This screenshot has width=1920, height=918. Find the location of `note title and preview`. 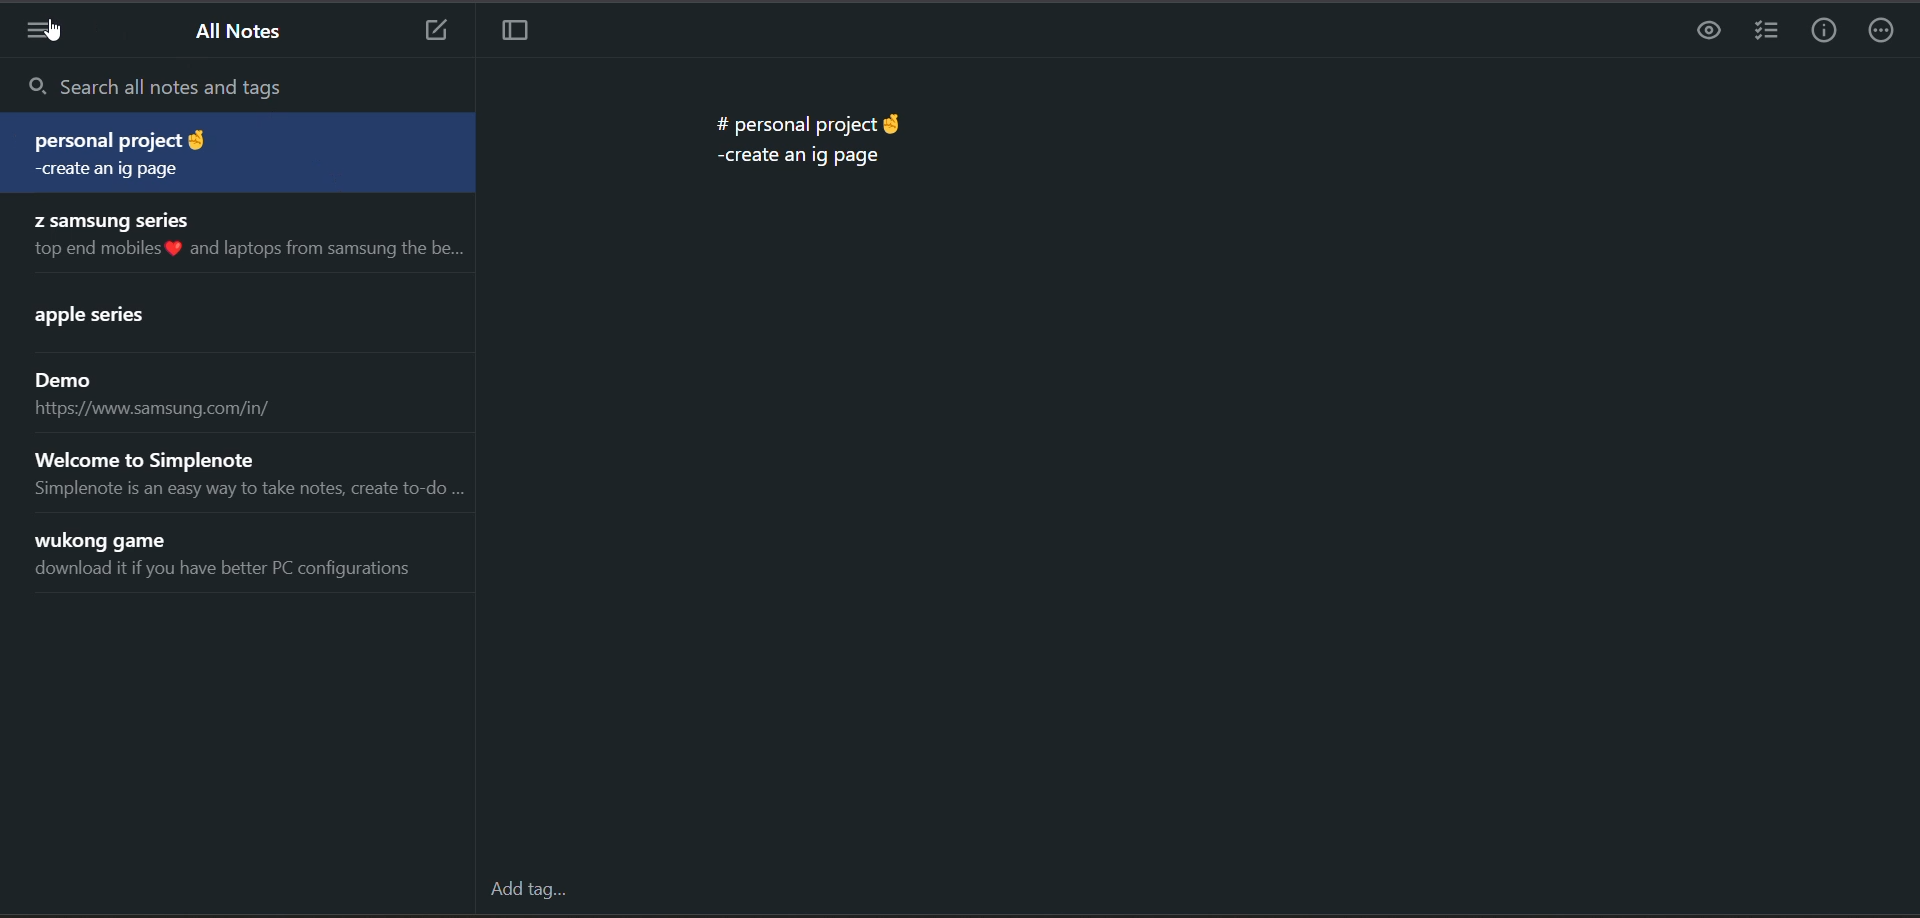

note title and preview is located at coordinates (244, 236).